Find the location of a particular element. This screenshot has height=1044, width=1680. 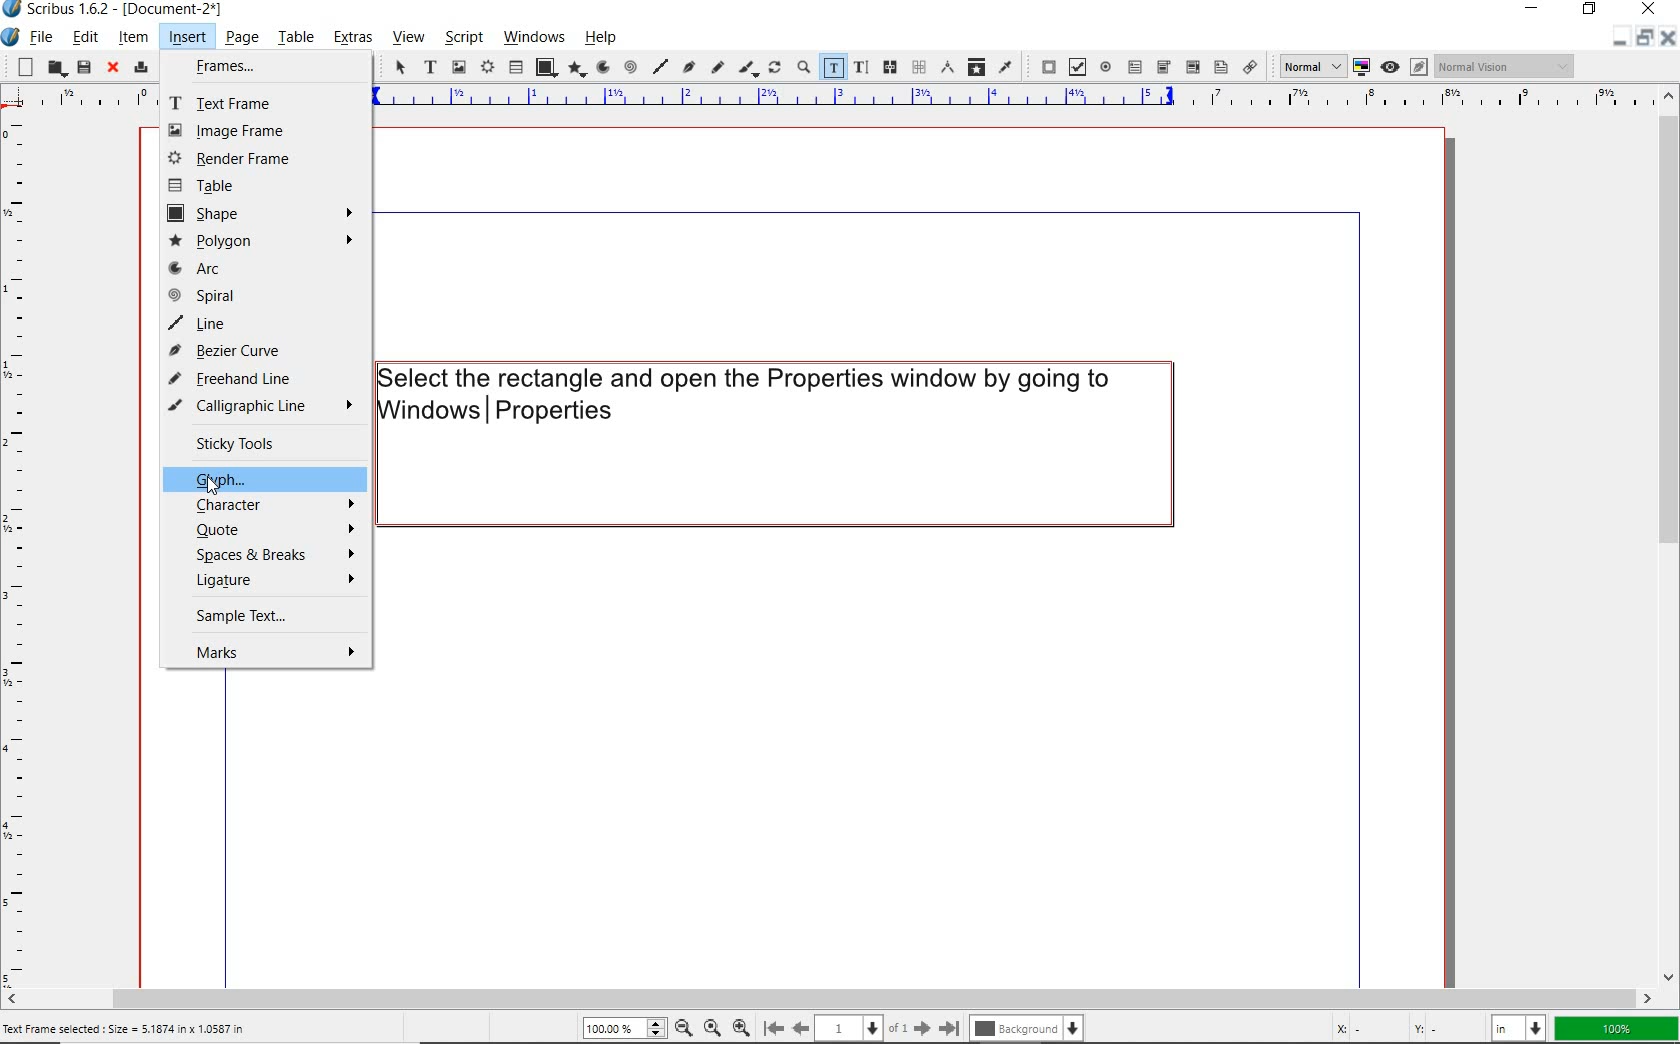

quote is located at coordinates (270, 529).